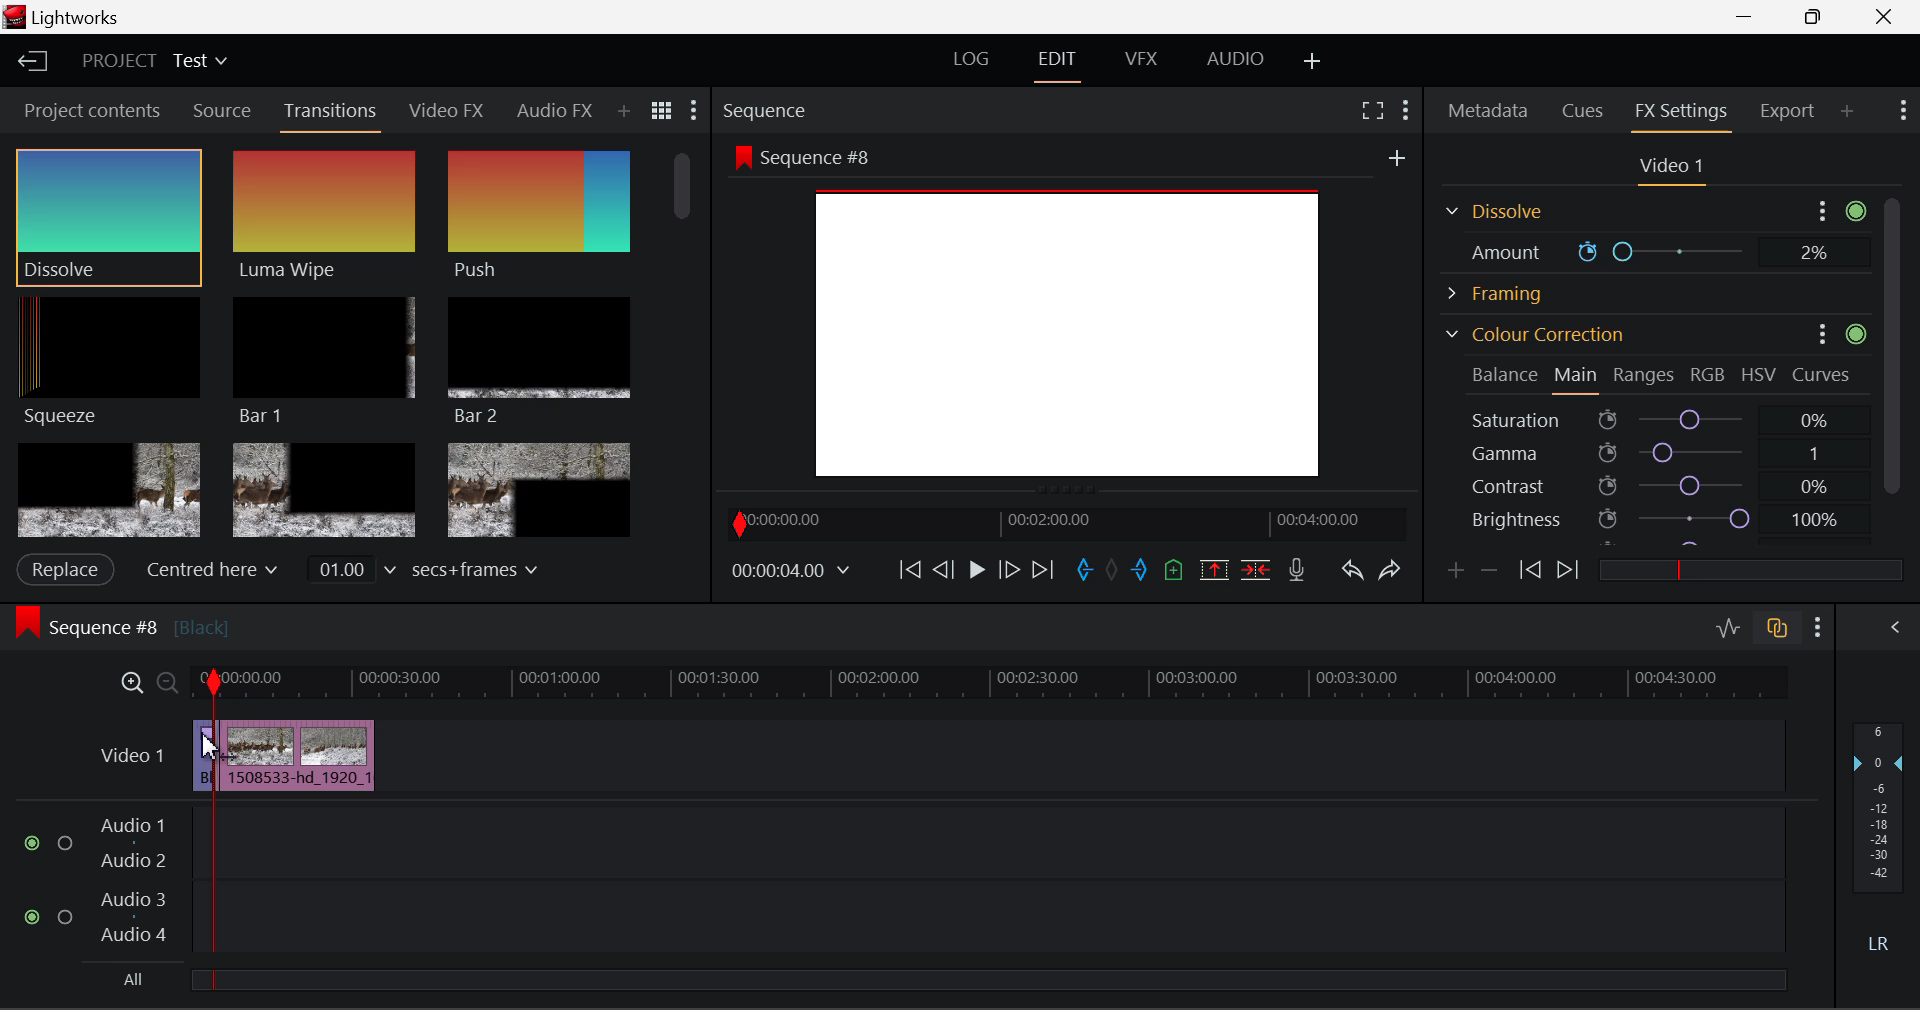  I want to click on Undo, so click(1351, 574).